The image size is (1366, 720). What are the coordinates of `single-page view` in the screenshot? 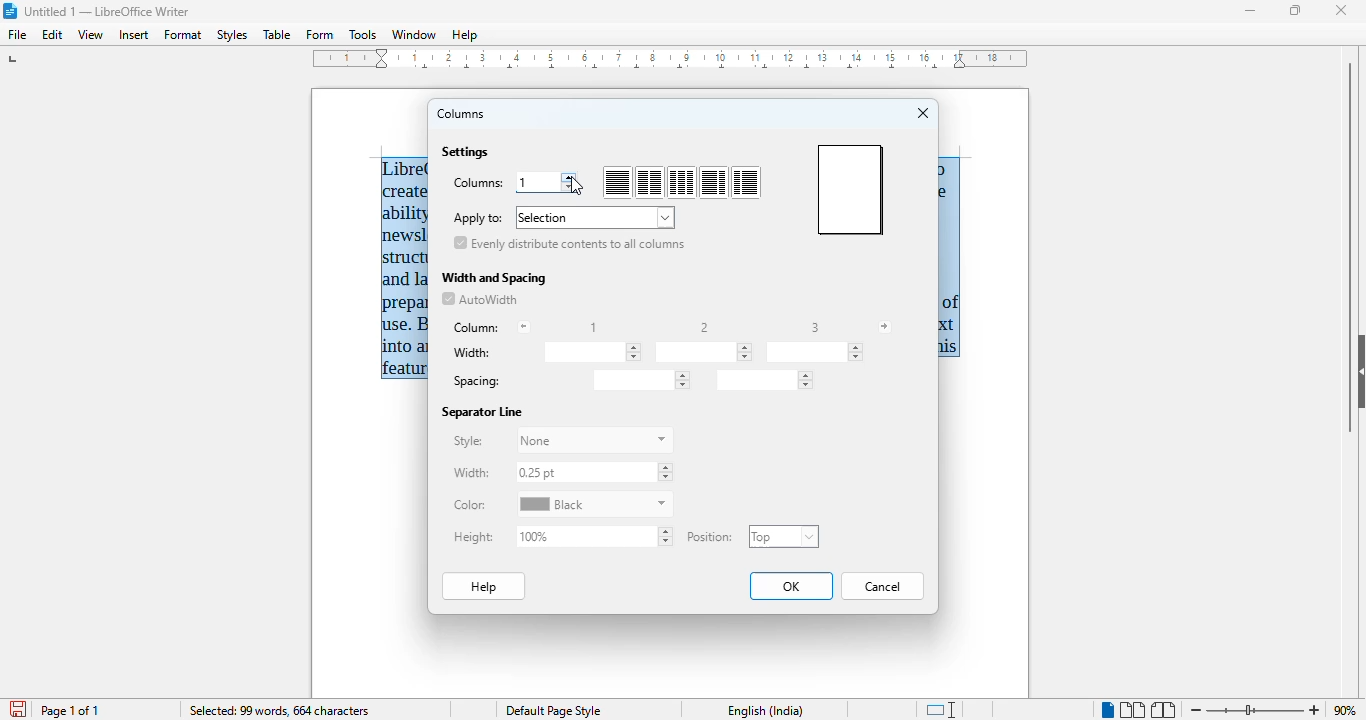 It's located at (1106, 710).